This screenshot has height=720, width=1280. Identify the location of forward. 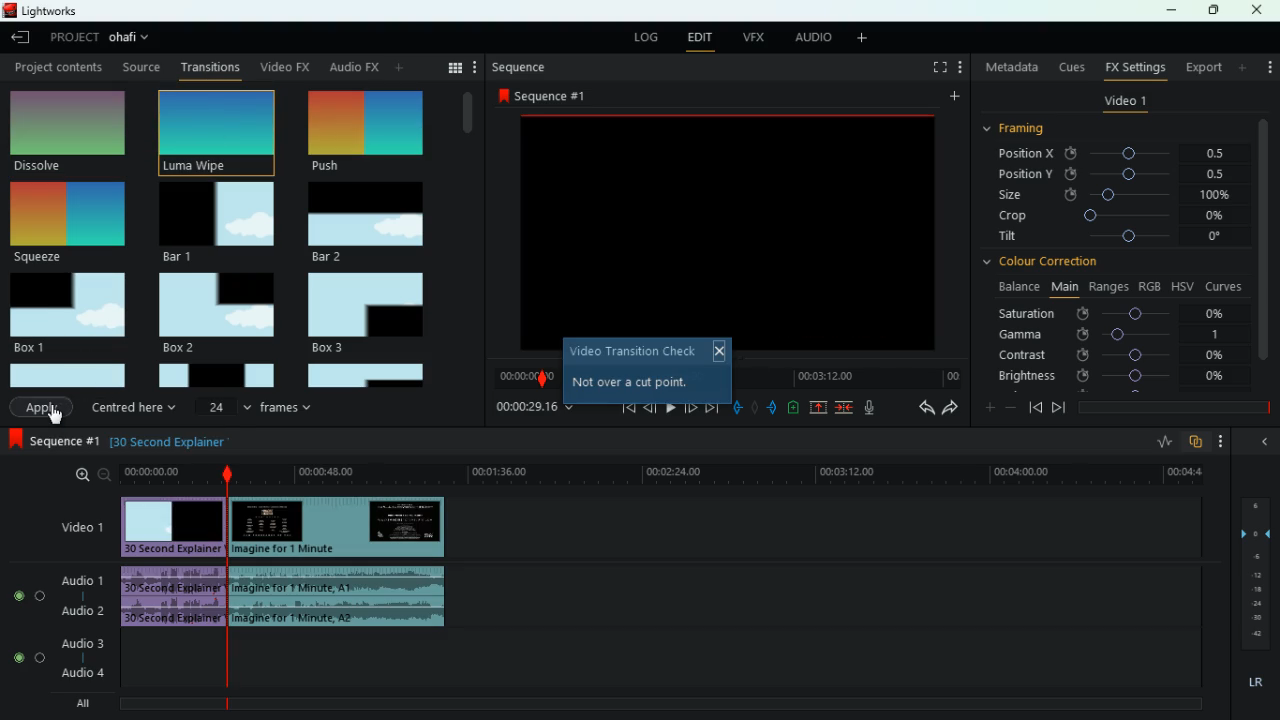
(711, 408).